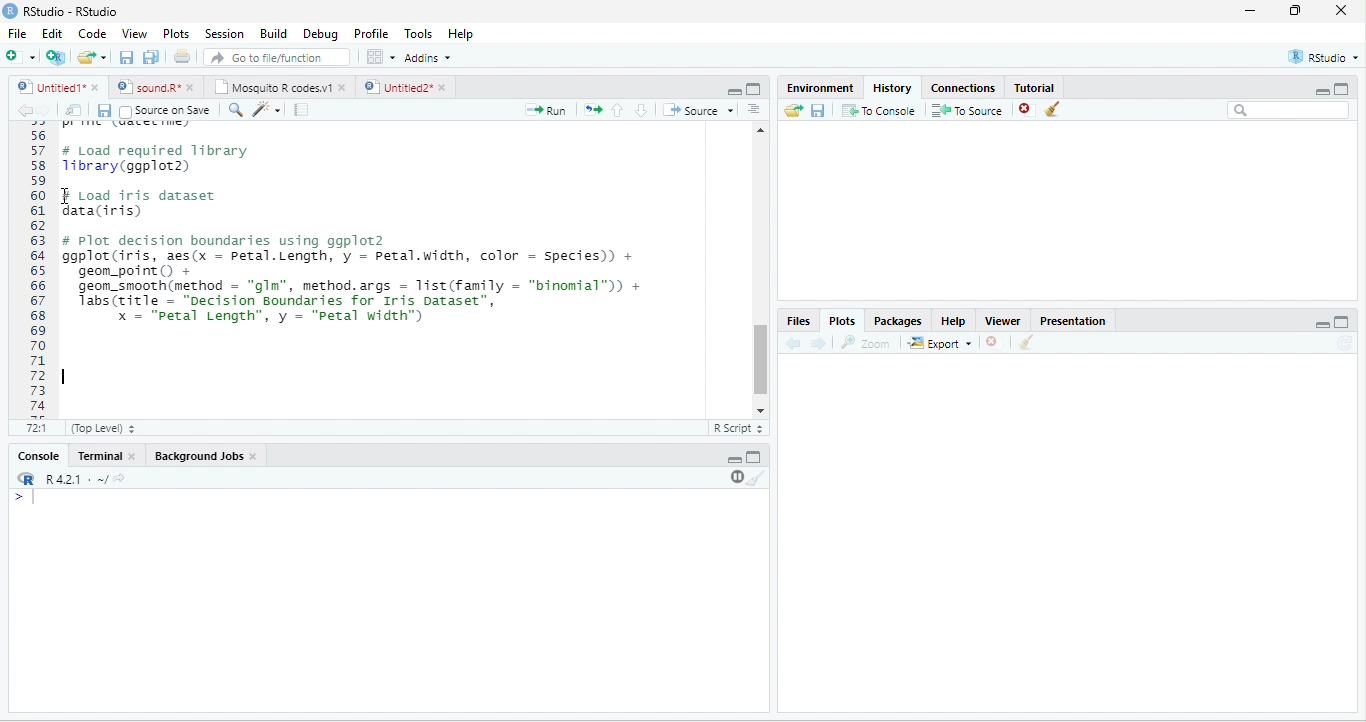  What do you see at coordinates (373, 34) in the screenshot?
I see `Profile` at bounding box center [373, 34].